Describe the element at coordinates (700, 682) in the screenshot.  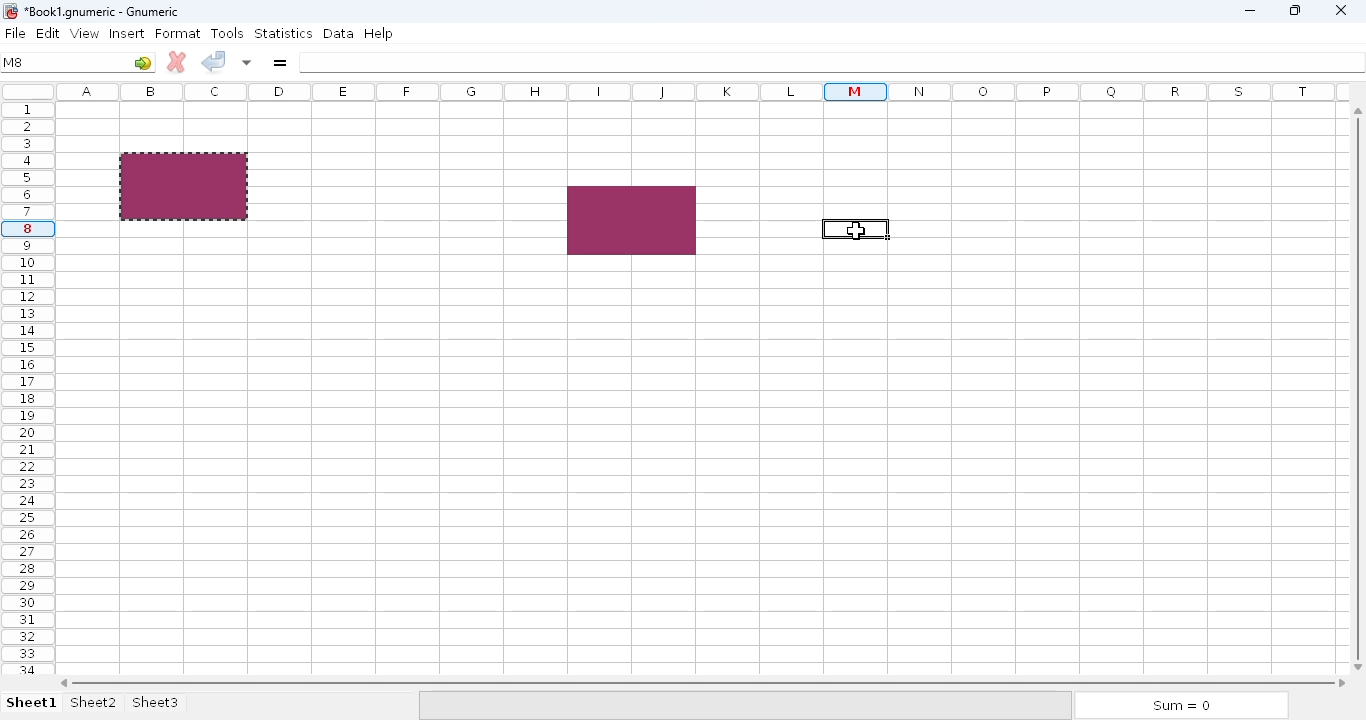
I see `horizontal scroll bar` at that location.